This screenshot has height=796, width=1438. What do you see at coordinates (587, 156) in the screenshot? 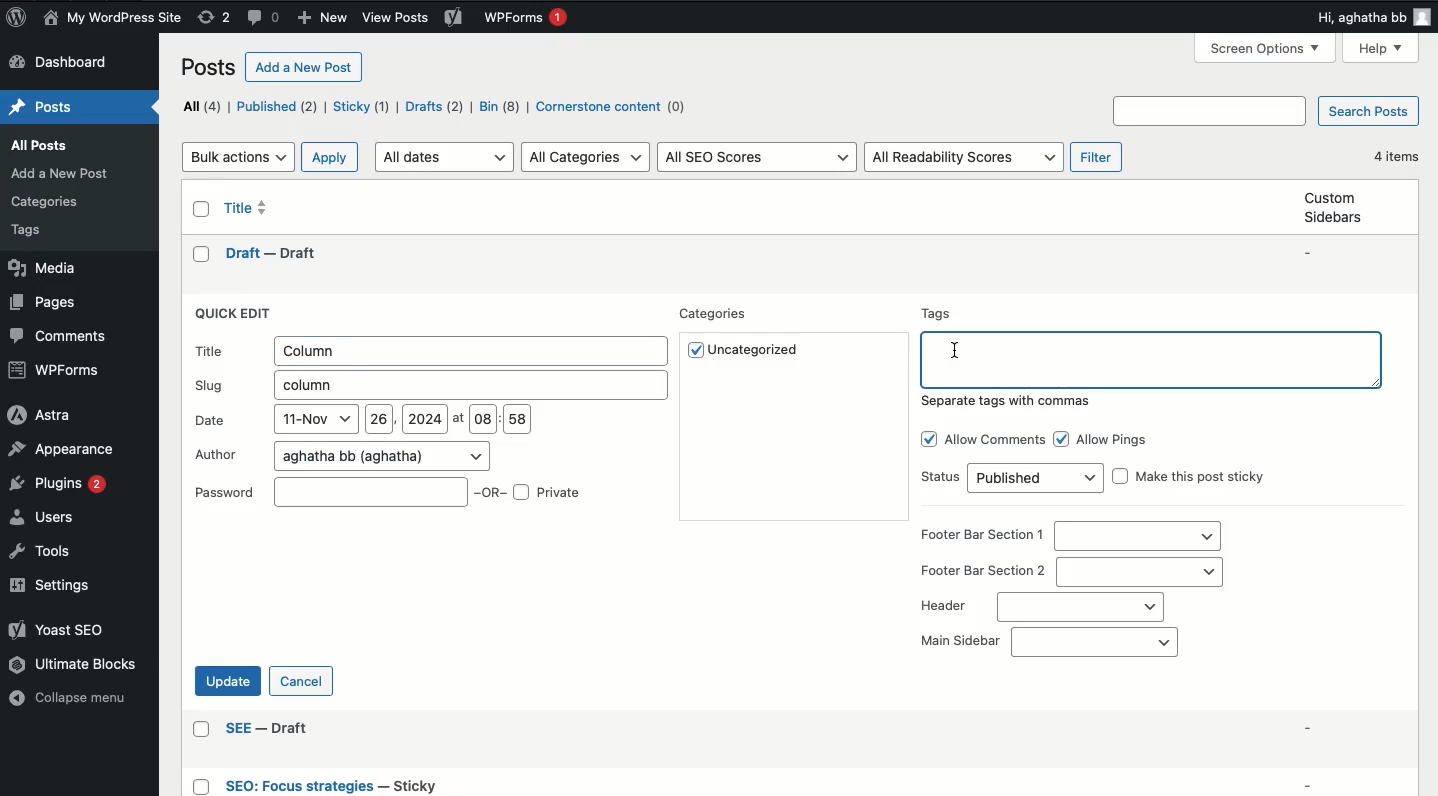
I see `All categories` at bounding box center [587, 156].